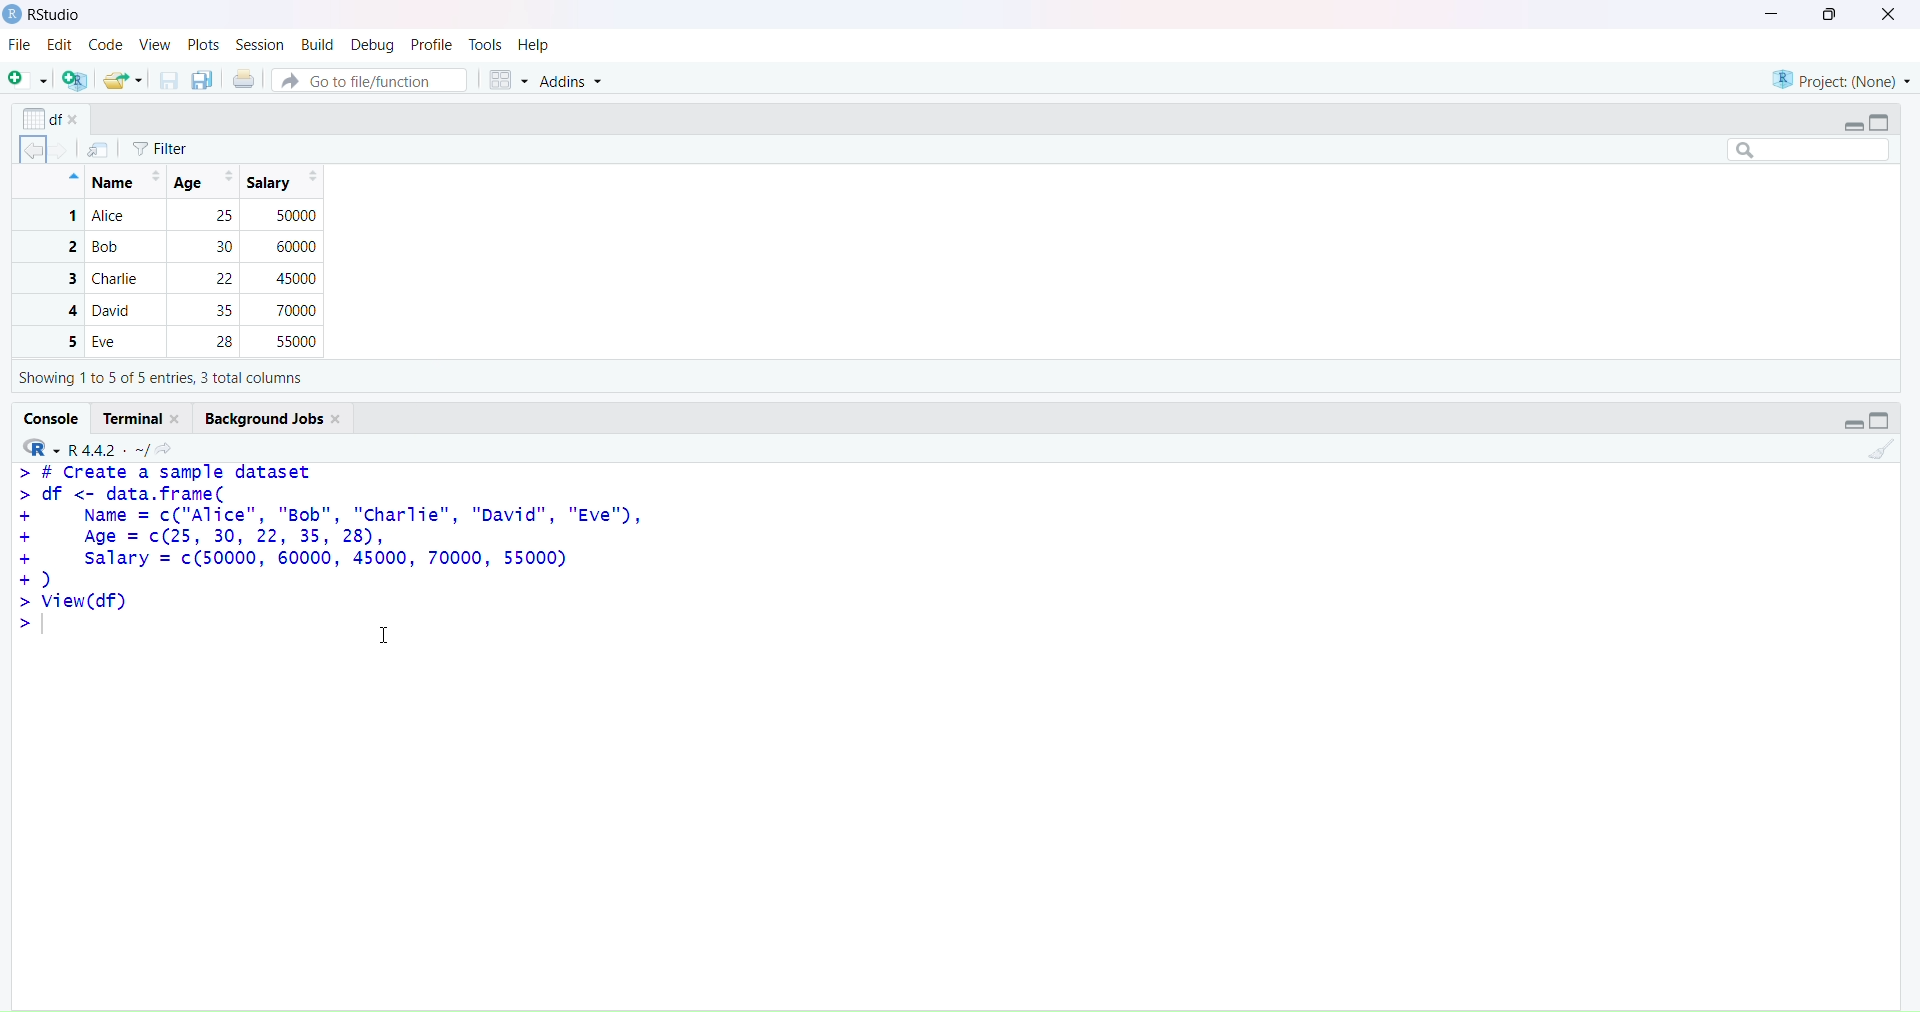  What do you see at coordinates (1840, 77) in the screenshot?
I see `project(None)` at bounding box center [1840, 77].